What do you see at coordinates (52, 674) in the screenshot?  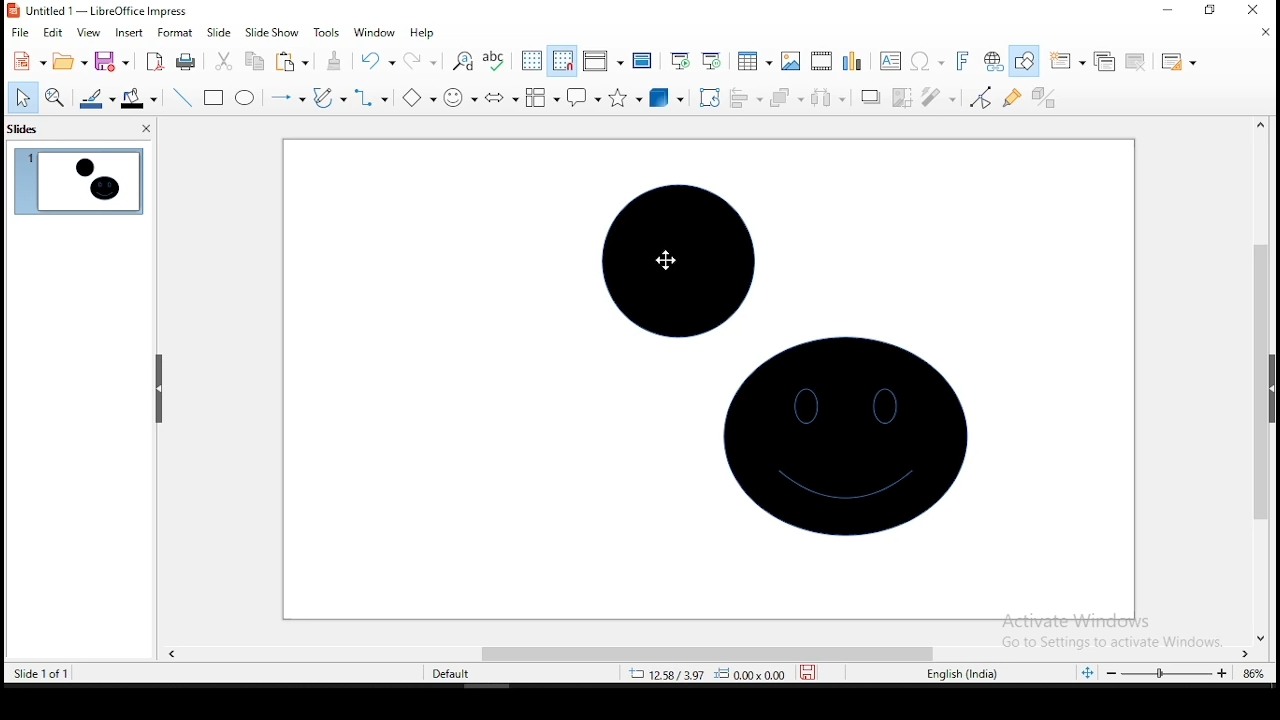 I see `slide 1 of 1` at bounding box center [52, 674].